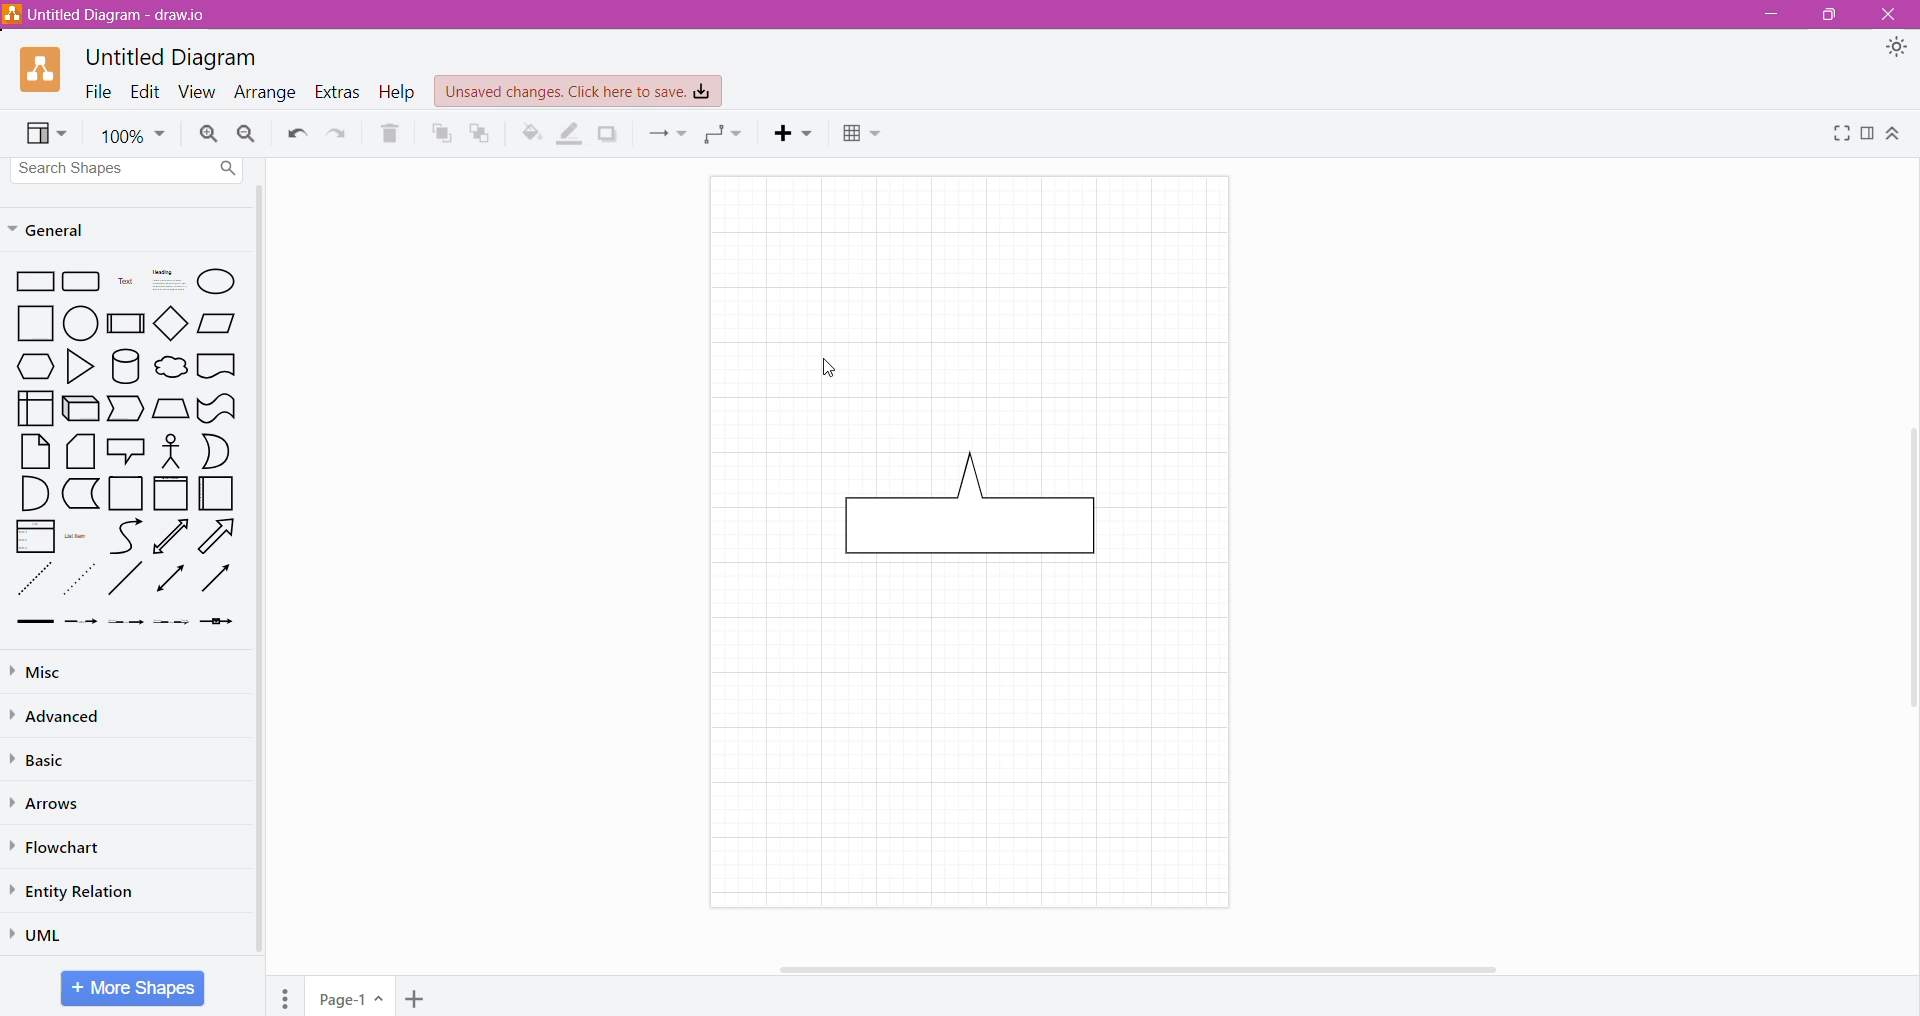 The height and width of the screenshot is (1016, 1920). I want to click on Wavy Rectangle, so click(217, 408).